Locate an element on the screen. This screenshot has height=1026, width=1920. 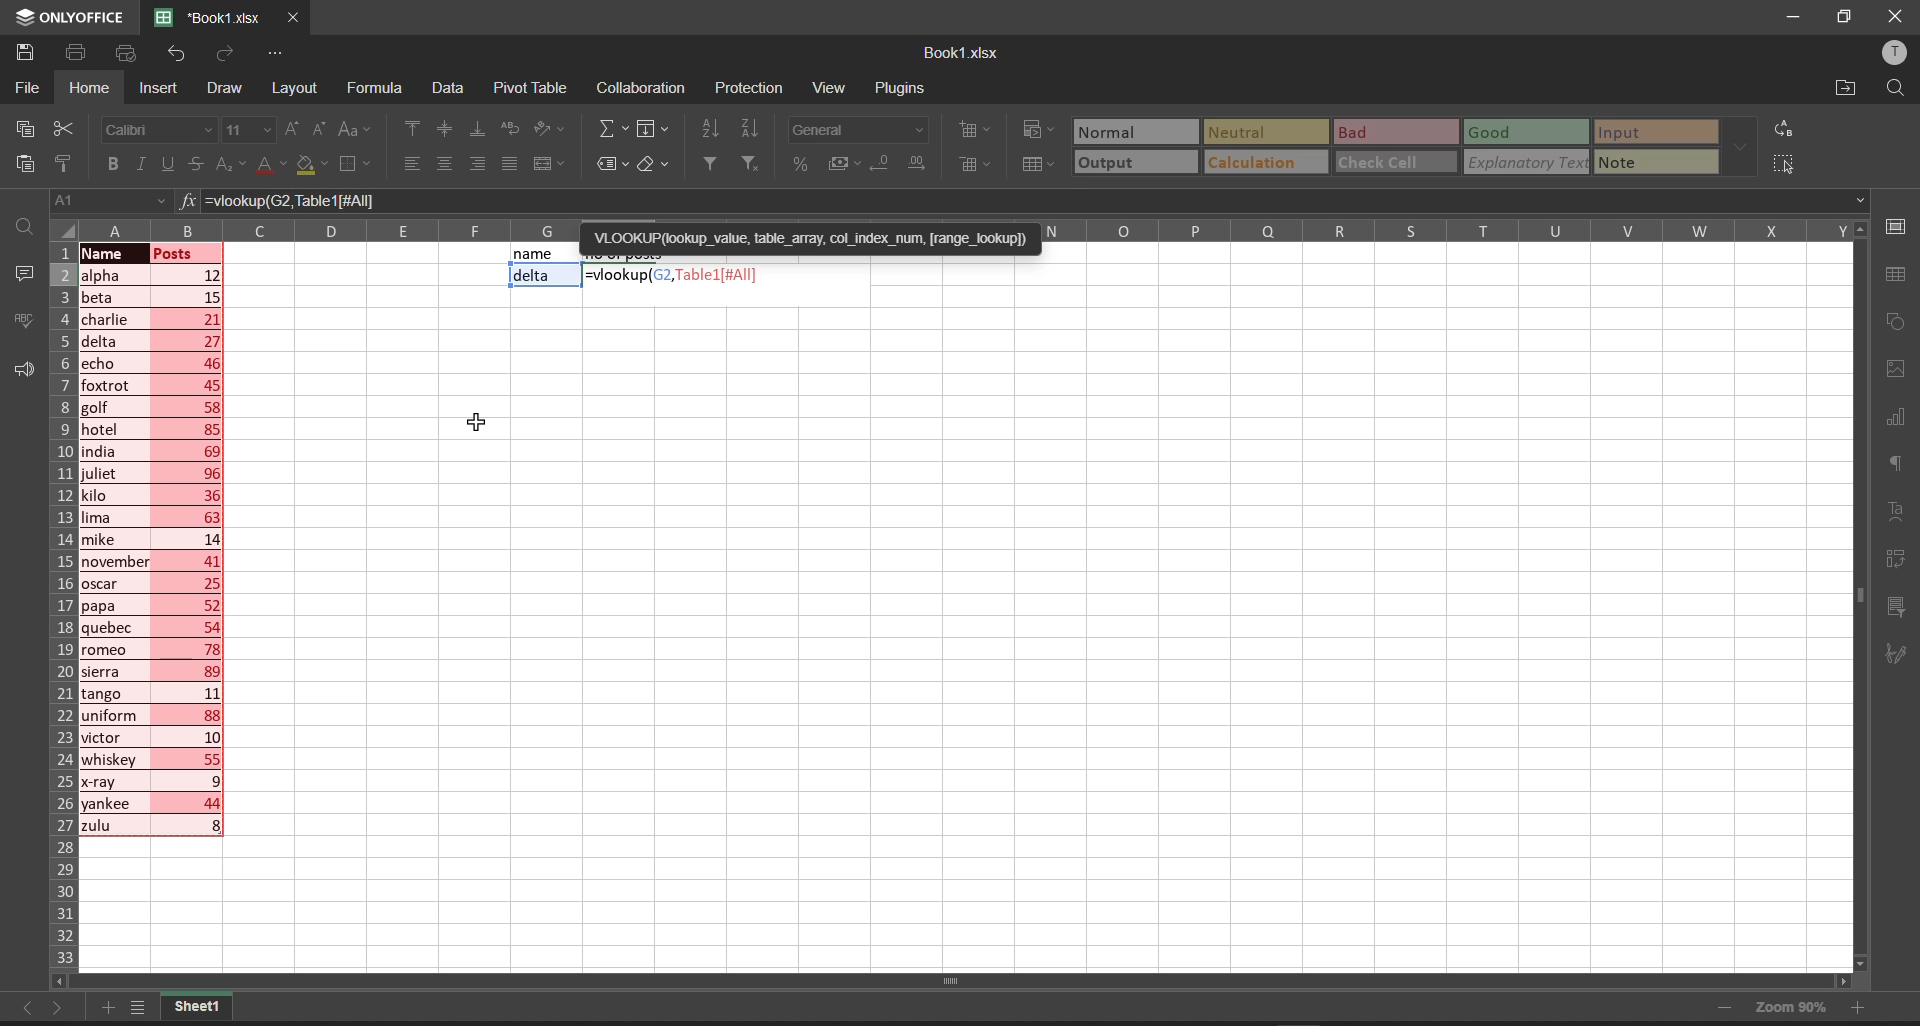
clear filters is located at coordinates (750, 162).